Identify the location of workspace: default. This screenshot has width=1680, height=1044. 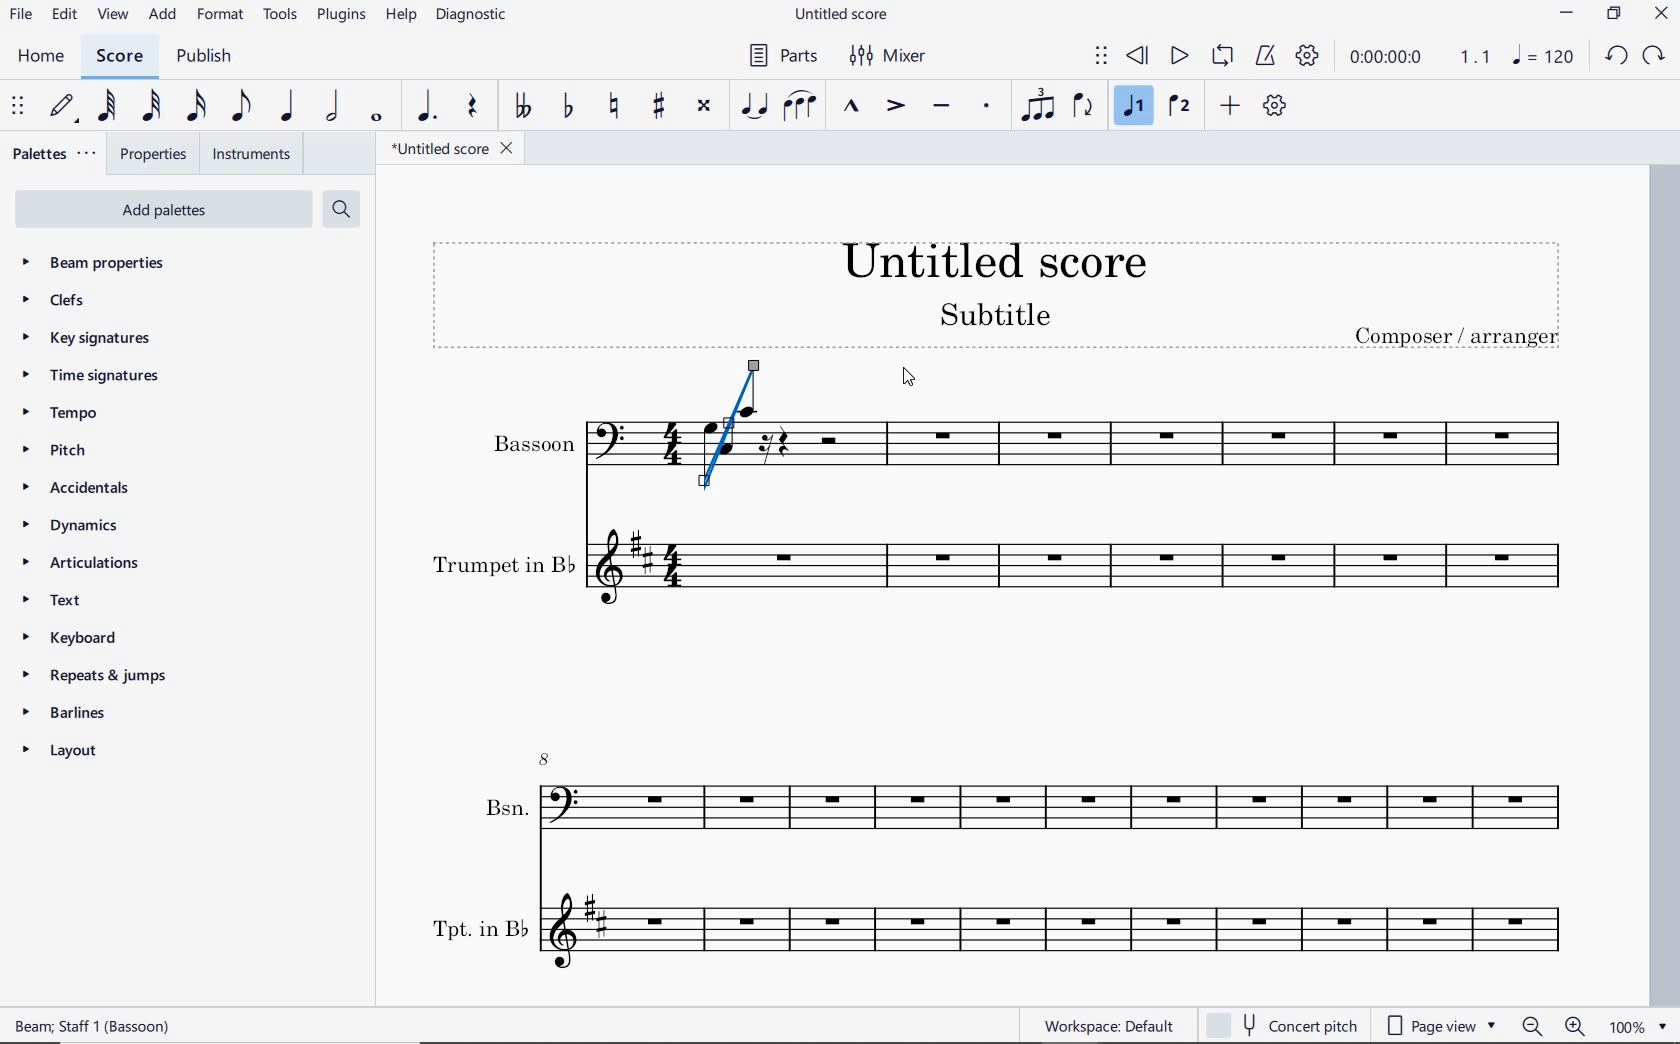
(1108, 1028).